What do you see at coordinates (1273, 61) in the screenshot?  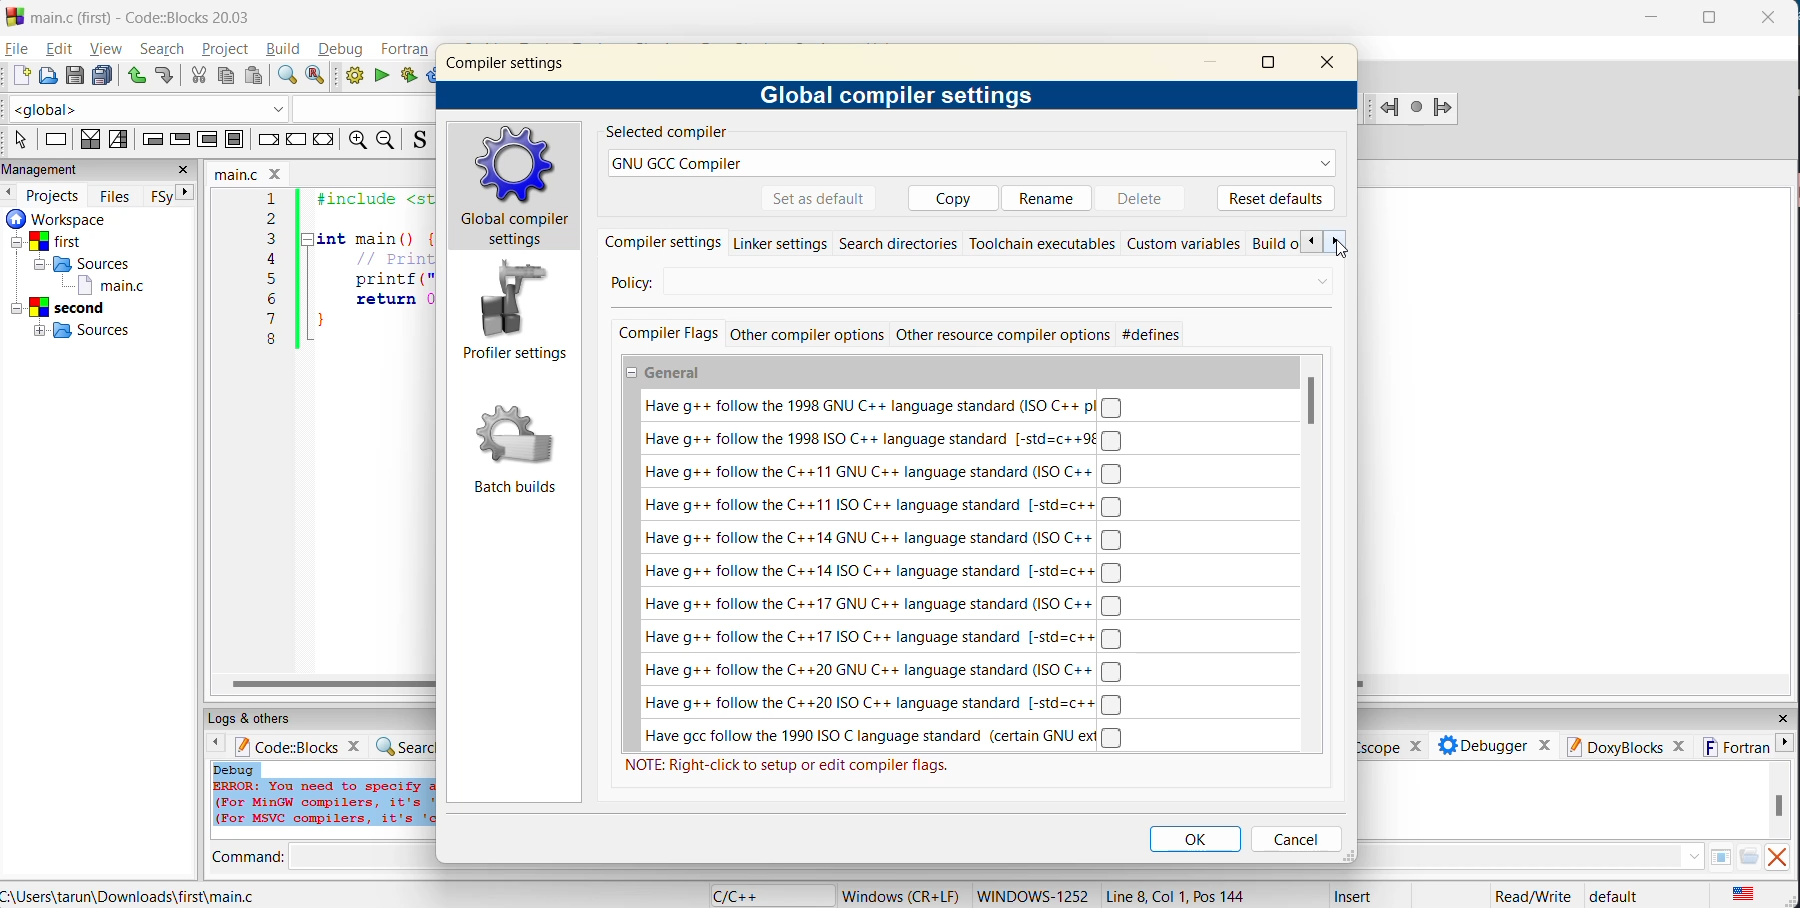 I see `maximize` at bounding box center [1273, 61].